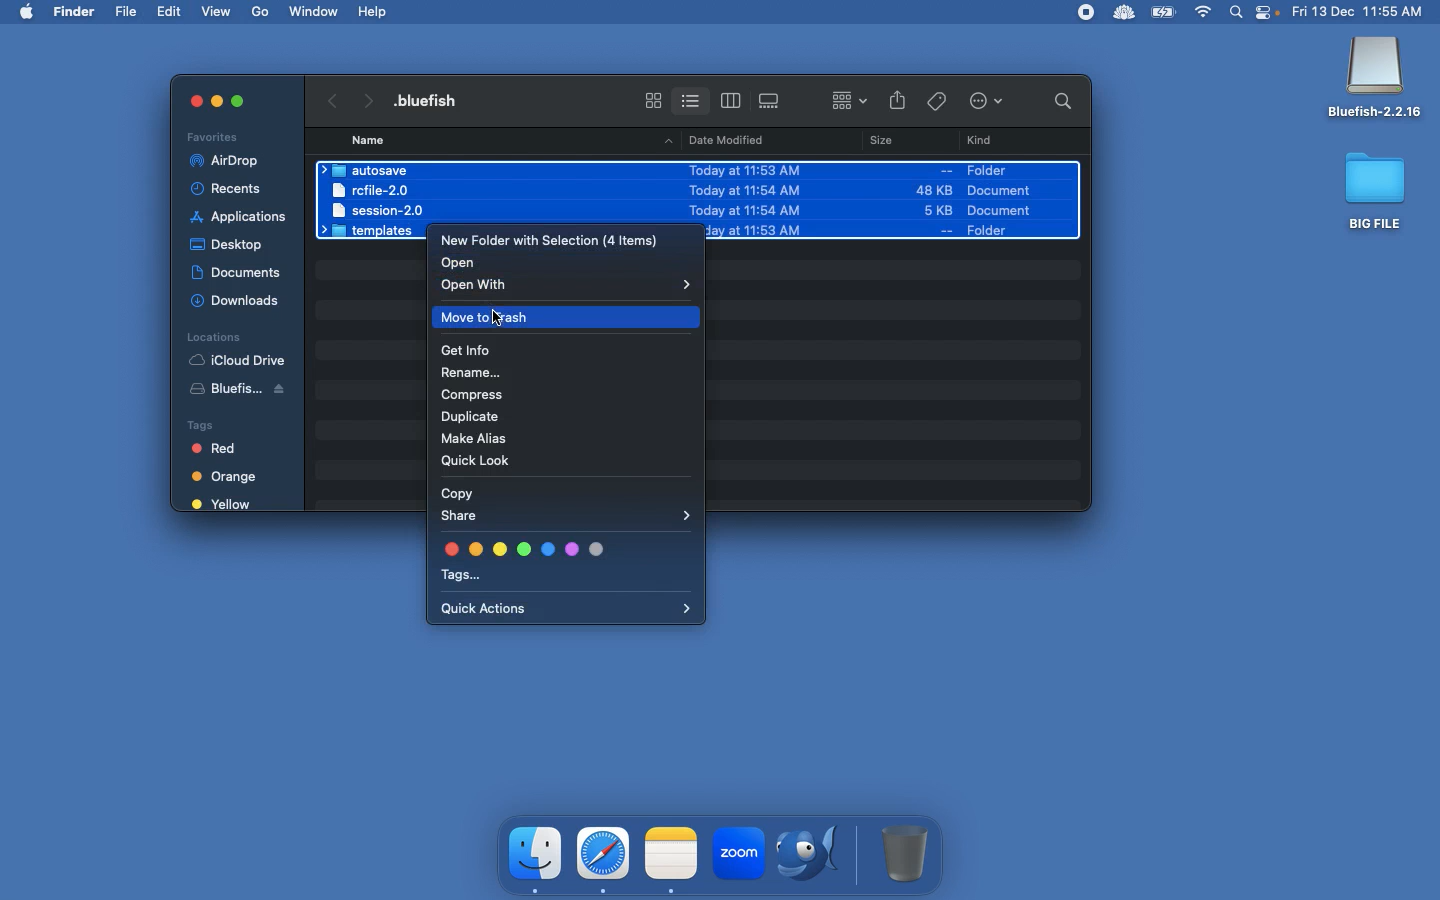 The height and width of the screenshot is (900, 1440). Describe the element at coordinates (537, 854) in the screenshot. I see `finder` at that location.